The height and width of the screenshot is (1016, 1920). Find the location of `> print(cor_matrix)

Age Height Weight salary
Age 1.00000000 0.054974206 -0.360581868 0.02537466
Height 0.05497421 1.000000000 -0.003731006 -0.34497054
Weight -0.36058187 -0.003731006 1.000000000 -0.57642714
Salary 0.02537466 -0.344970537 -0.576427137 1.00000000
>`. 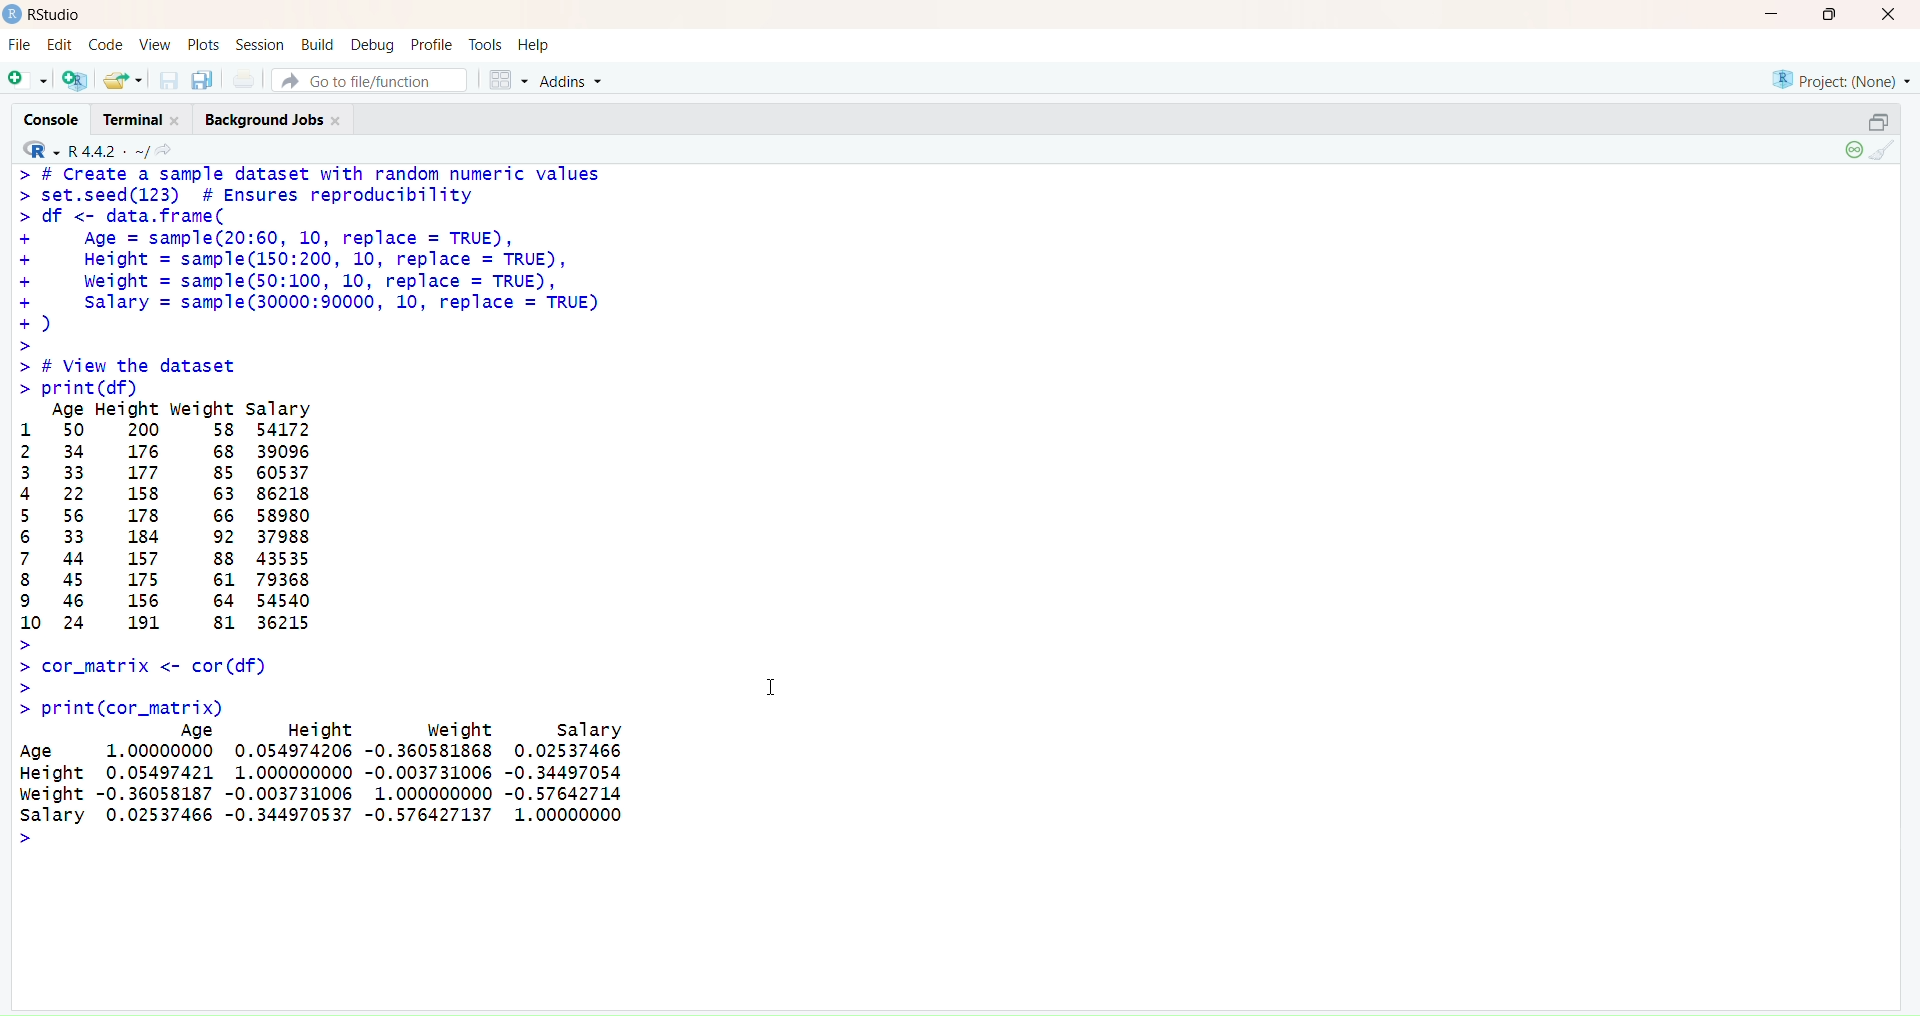

> print(cor_matrix)

Age Height Weight salary
Age 1.00000000 0.054974206 -0.360581868 0.02537466
Height 0.05497421 1.000000000 -0.003731006 -0.34497054
Weight -0.36058187 -0.003731006 1.000000000 -0.57642714
Salary 0.02537466 -0.344970537 -0.576427137 1.00000000
> is located at coordinates (330, 778).